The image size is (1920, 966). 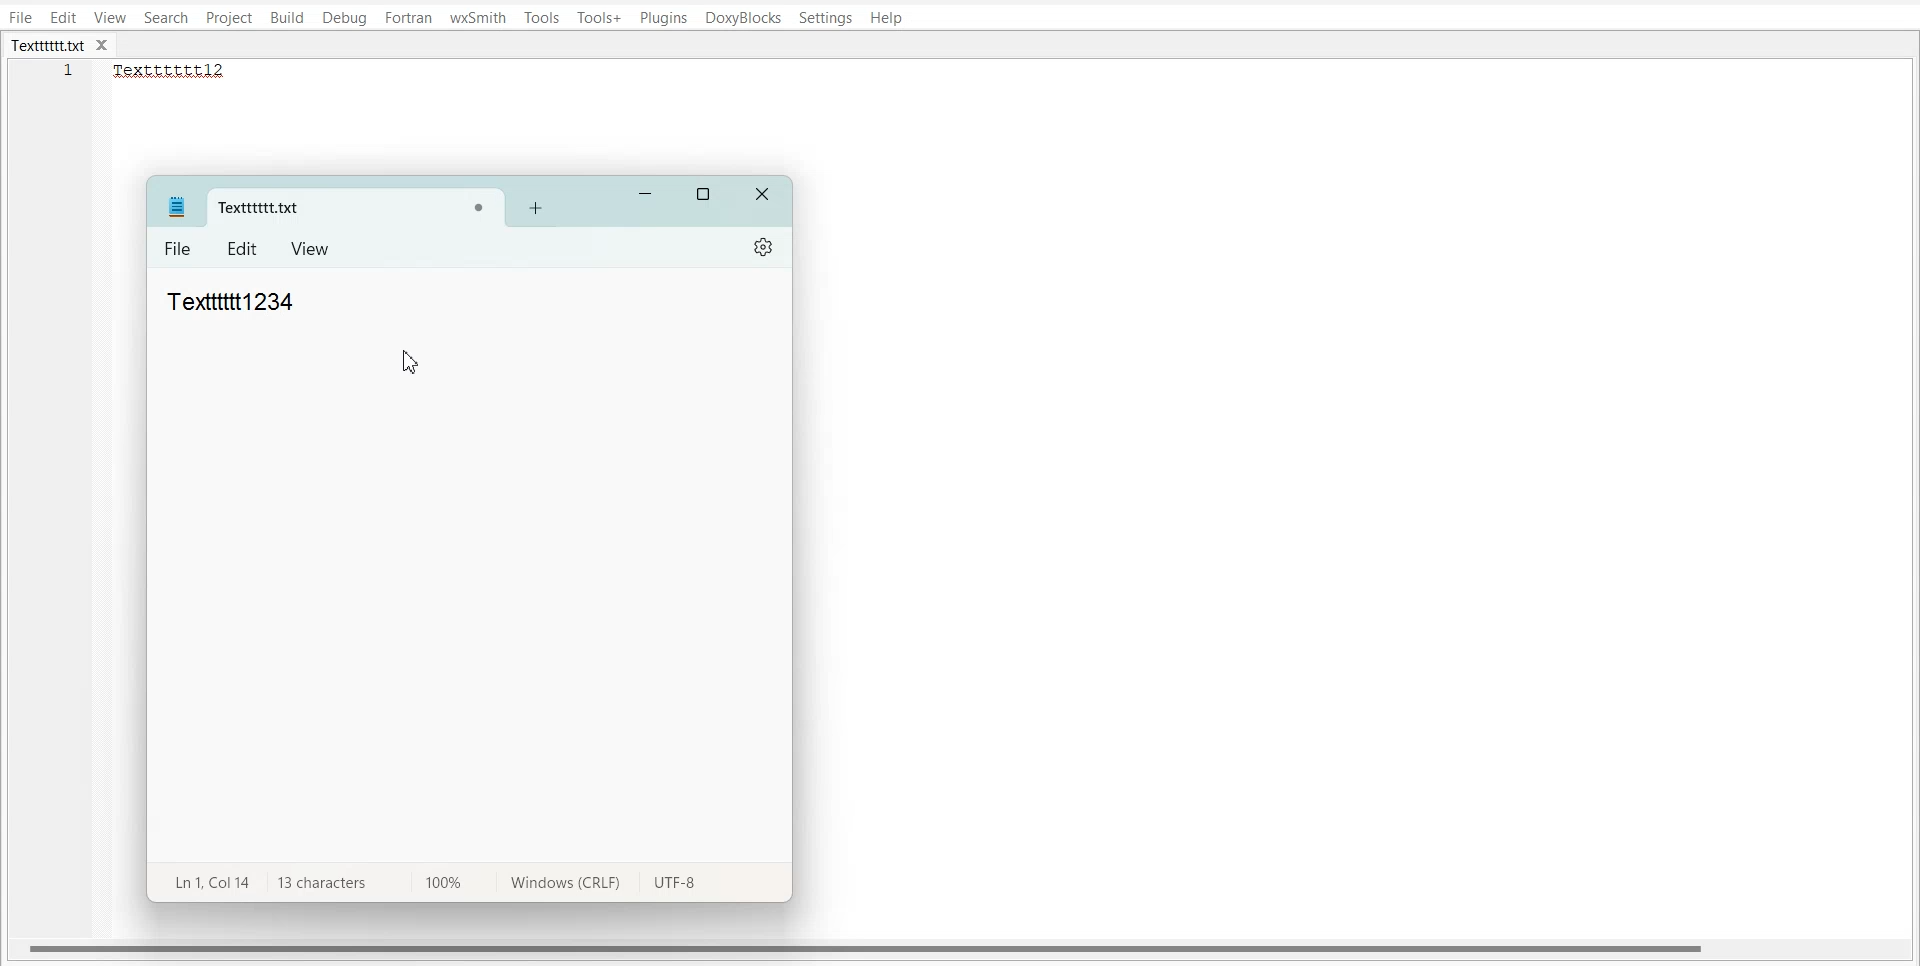 I want to click on View, so click(x=311, y=248).